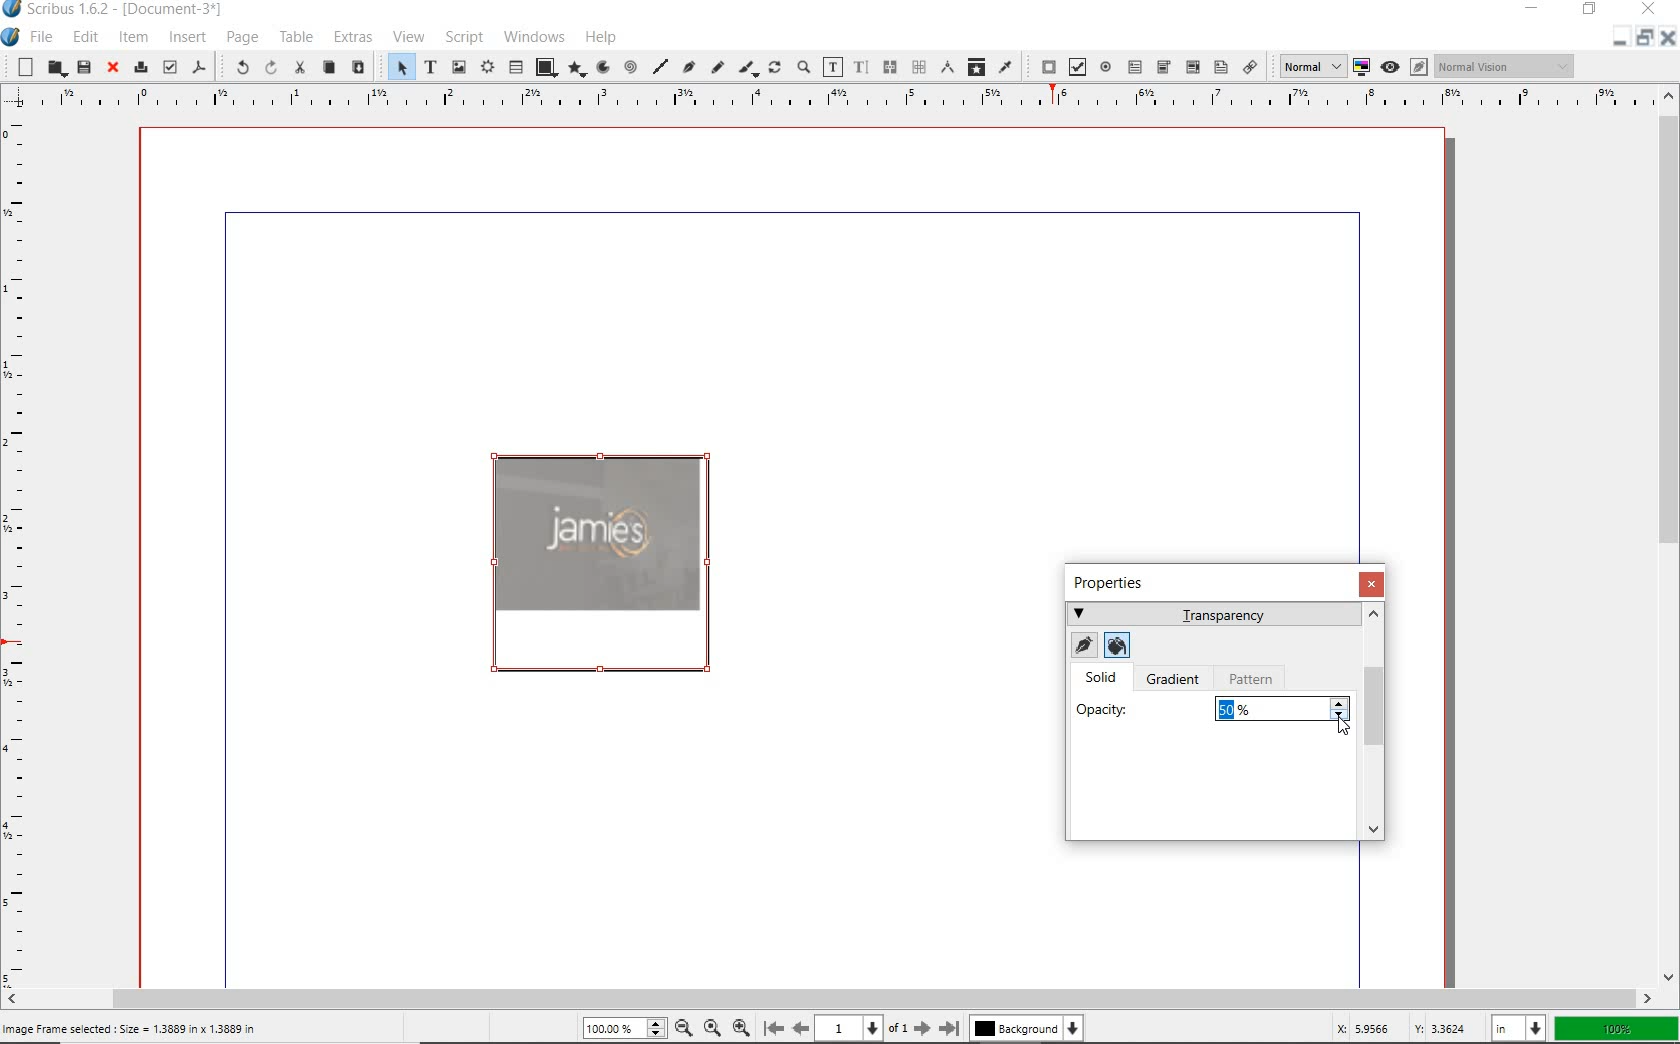  Describe the element at coordinates (1236, 708) in the screenshot. I see `OPACITY REDUCED TO 50%` at that location.